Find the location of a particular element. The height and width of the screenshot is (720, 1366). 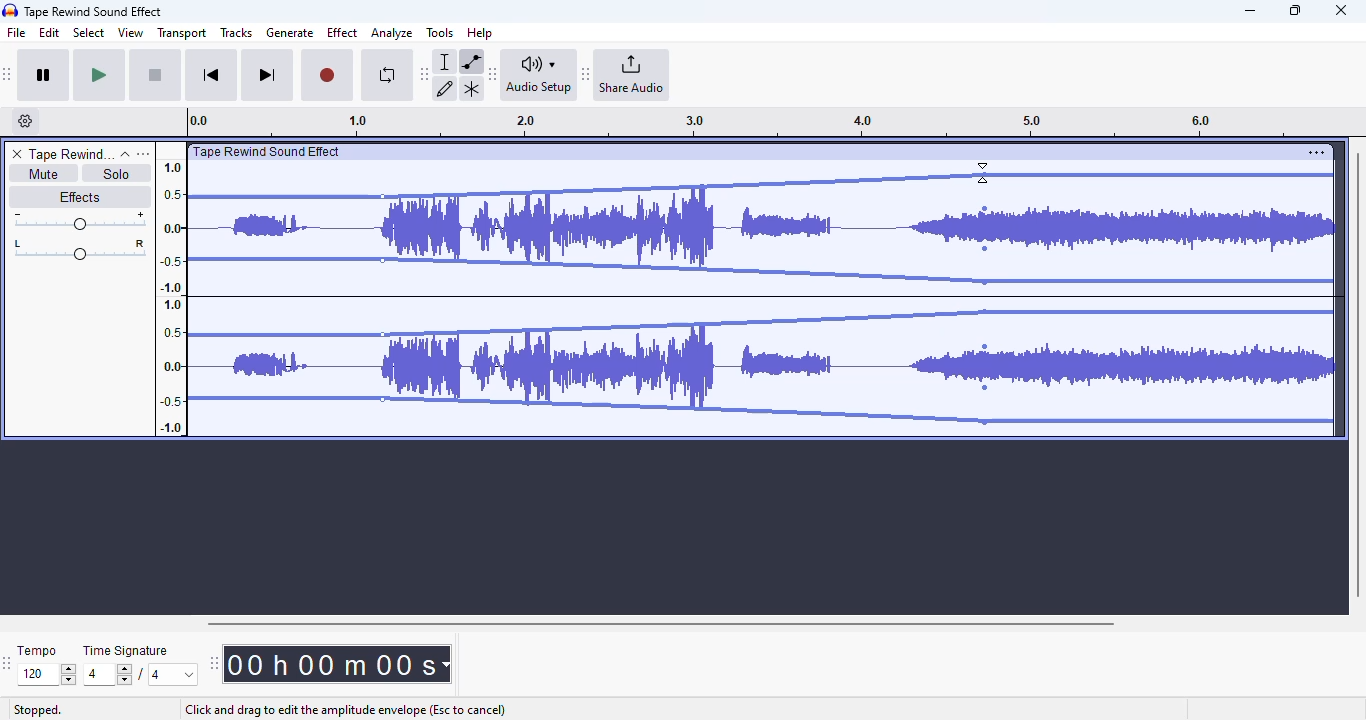

Control point is located at coordinates (985, 311).